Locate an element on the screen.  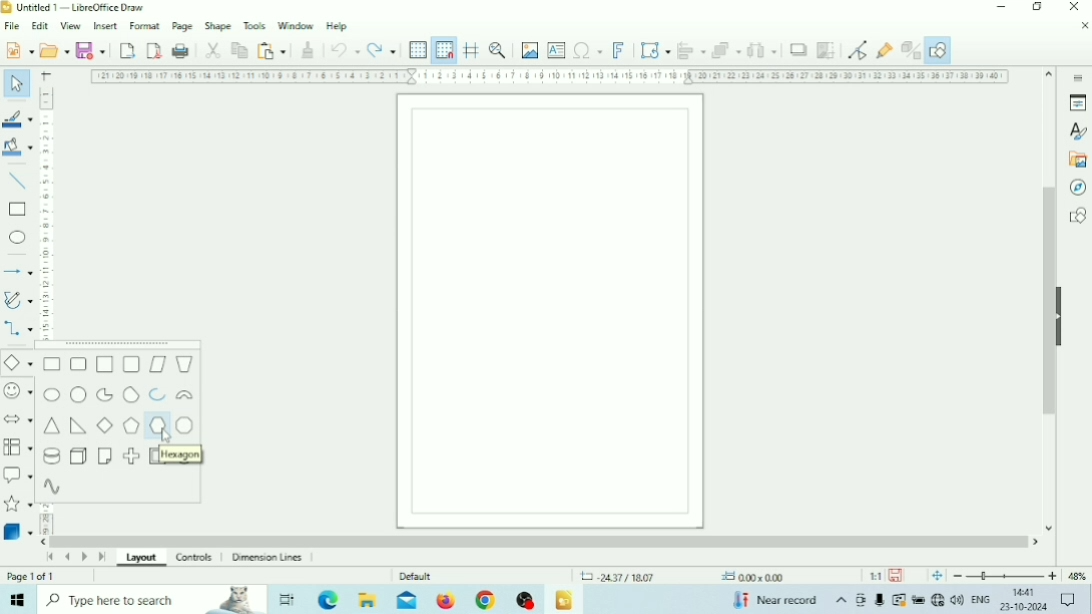
Trapezoid is located at coordinates (184, 365).